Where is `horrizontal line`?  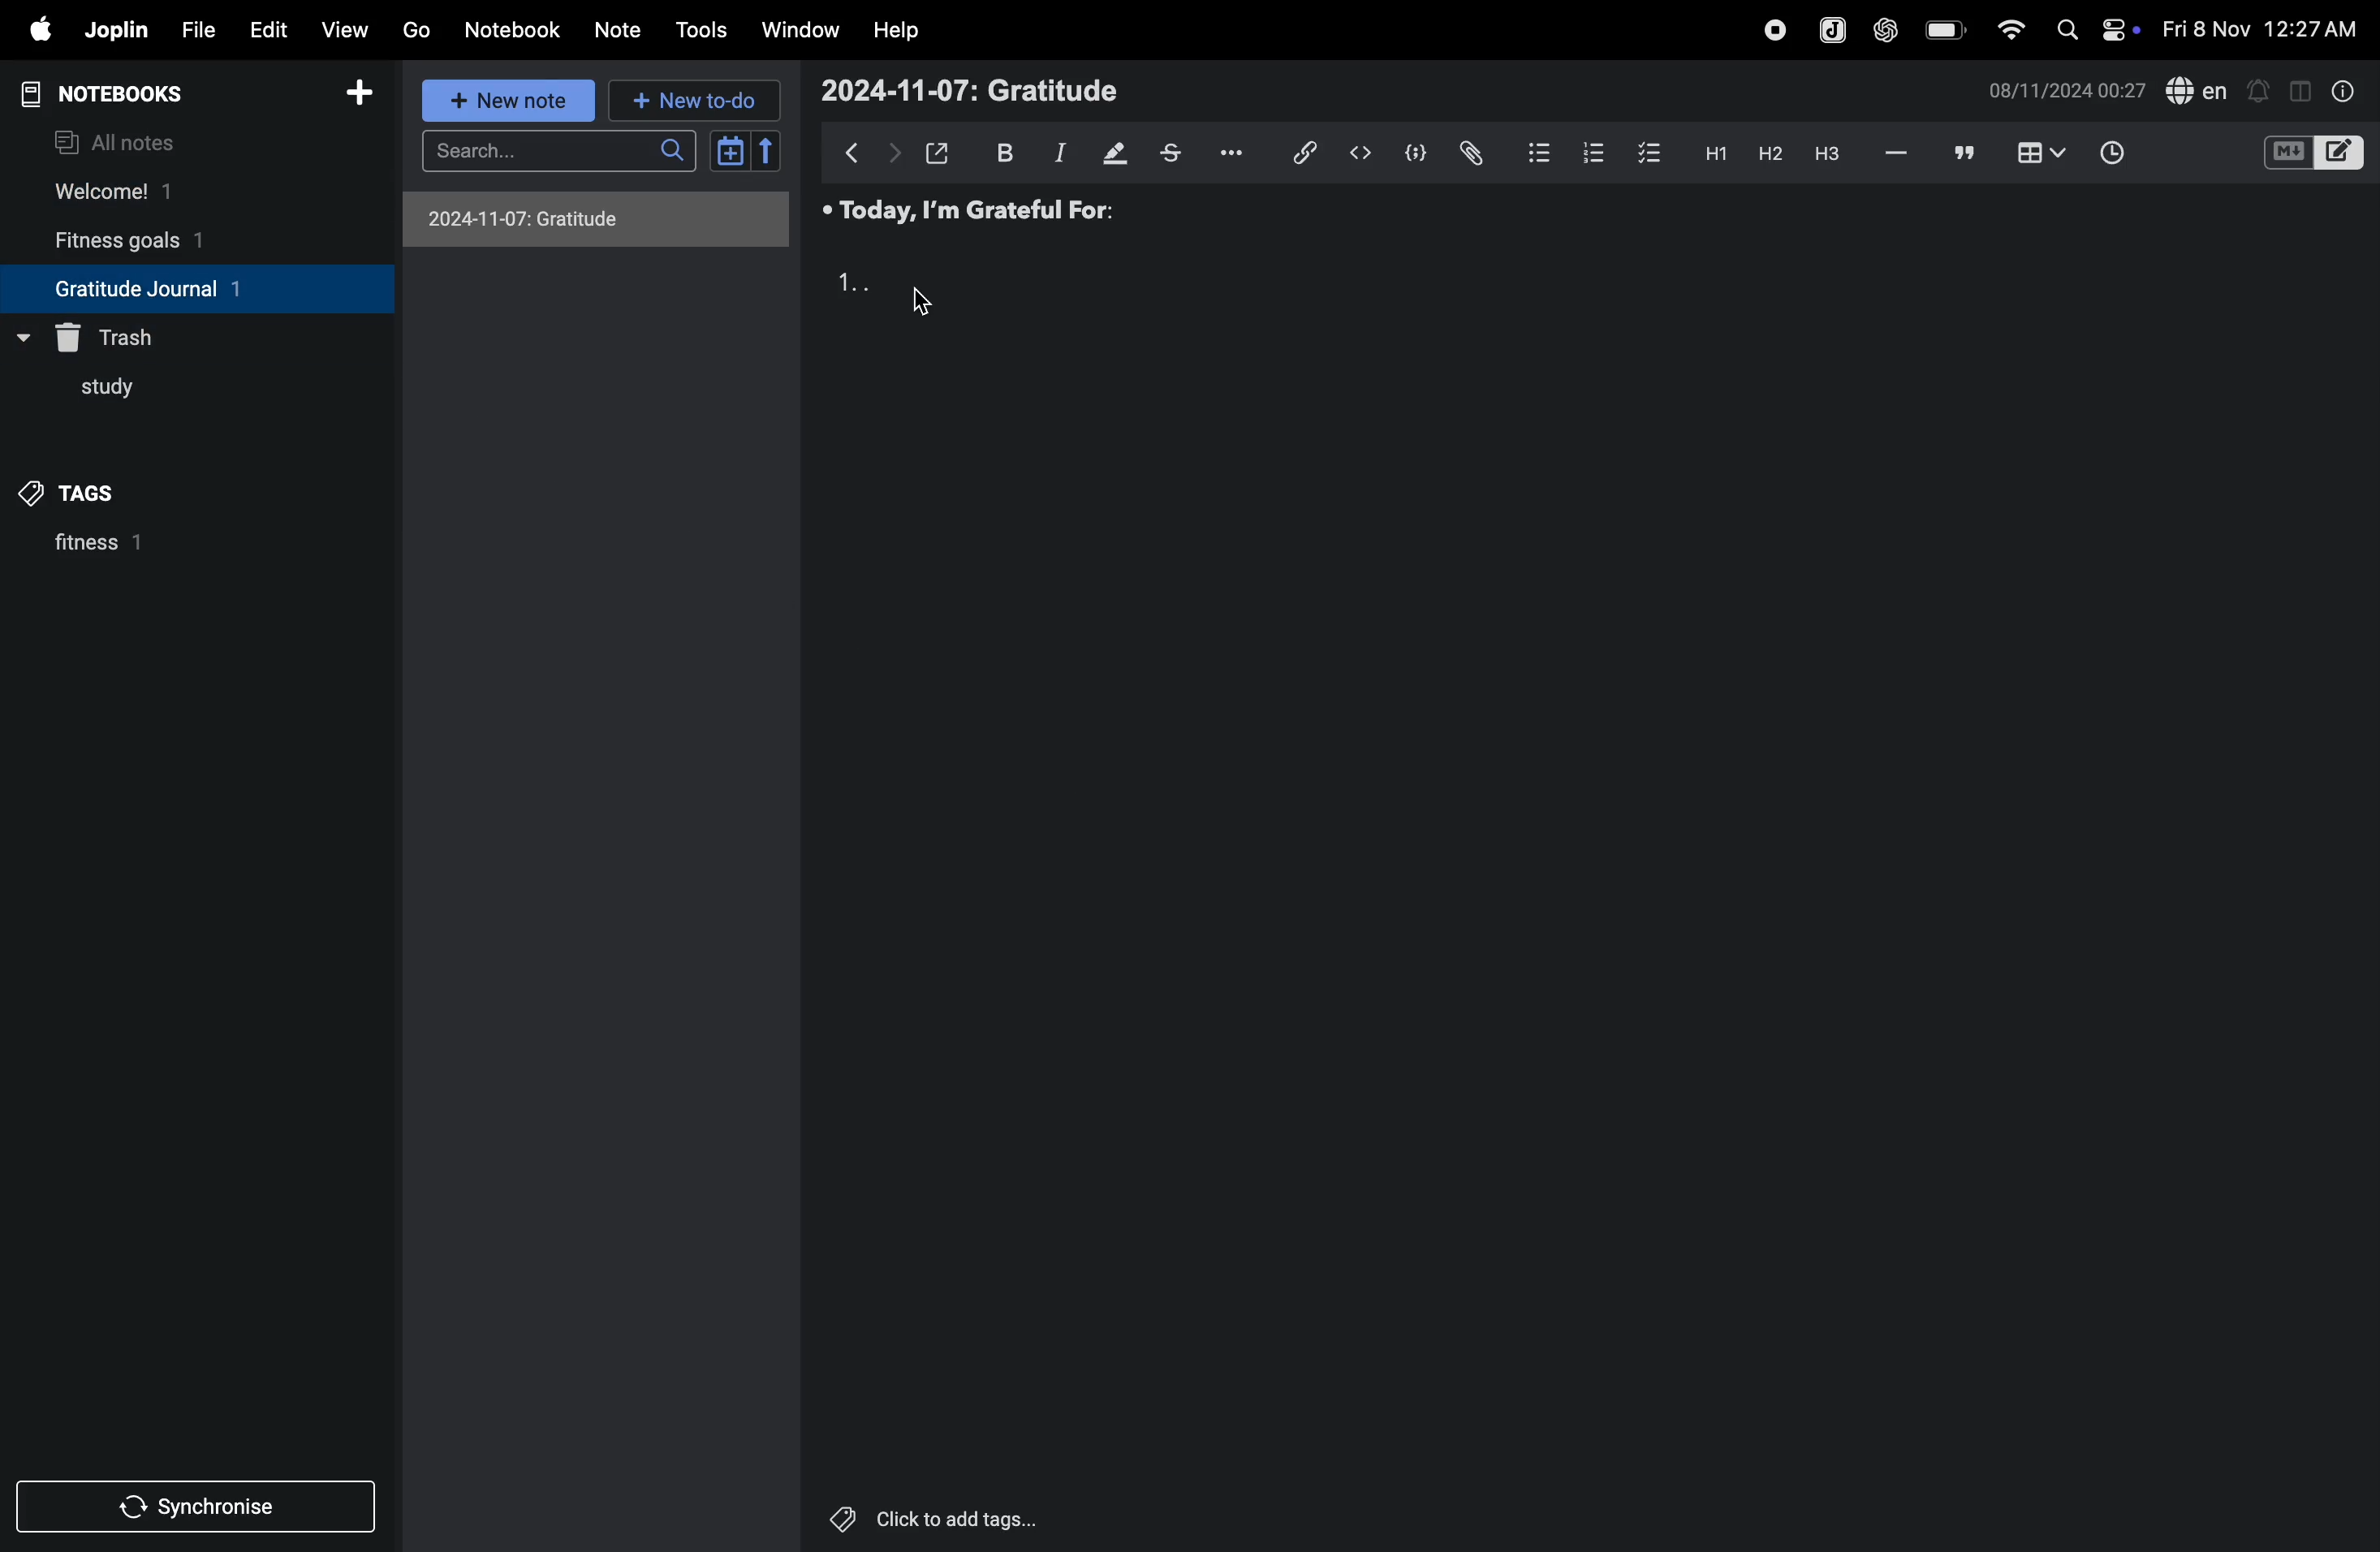 horrizontal line is located at coordinates (1897, 154).